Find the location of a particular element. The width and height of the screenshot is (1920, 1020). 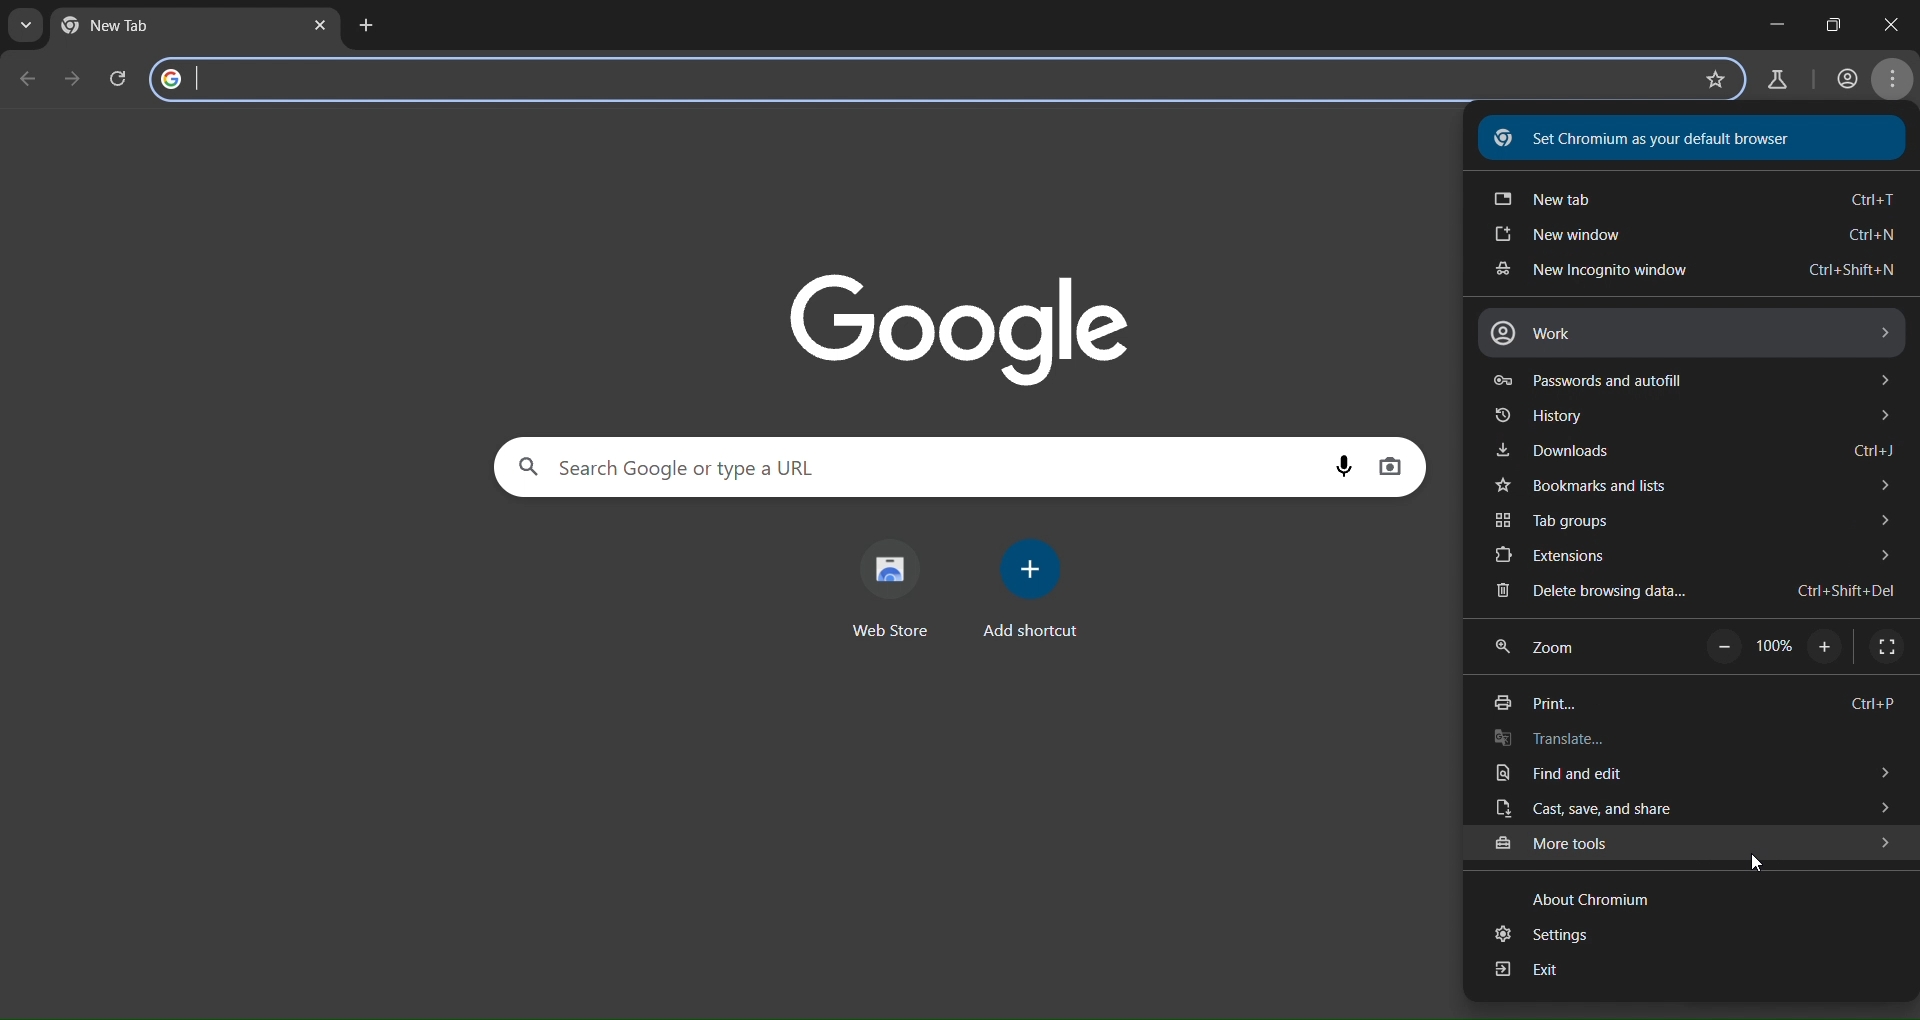

bookmarks and lists is located at coordinates (1699, 487).